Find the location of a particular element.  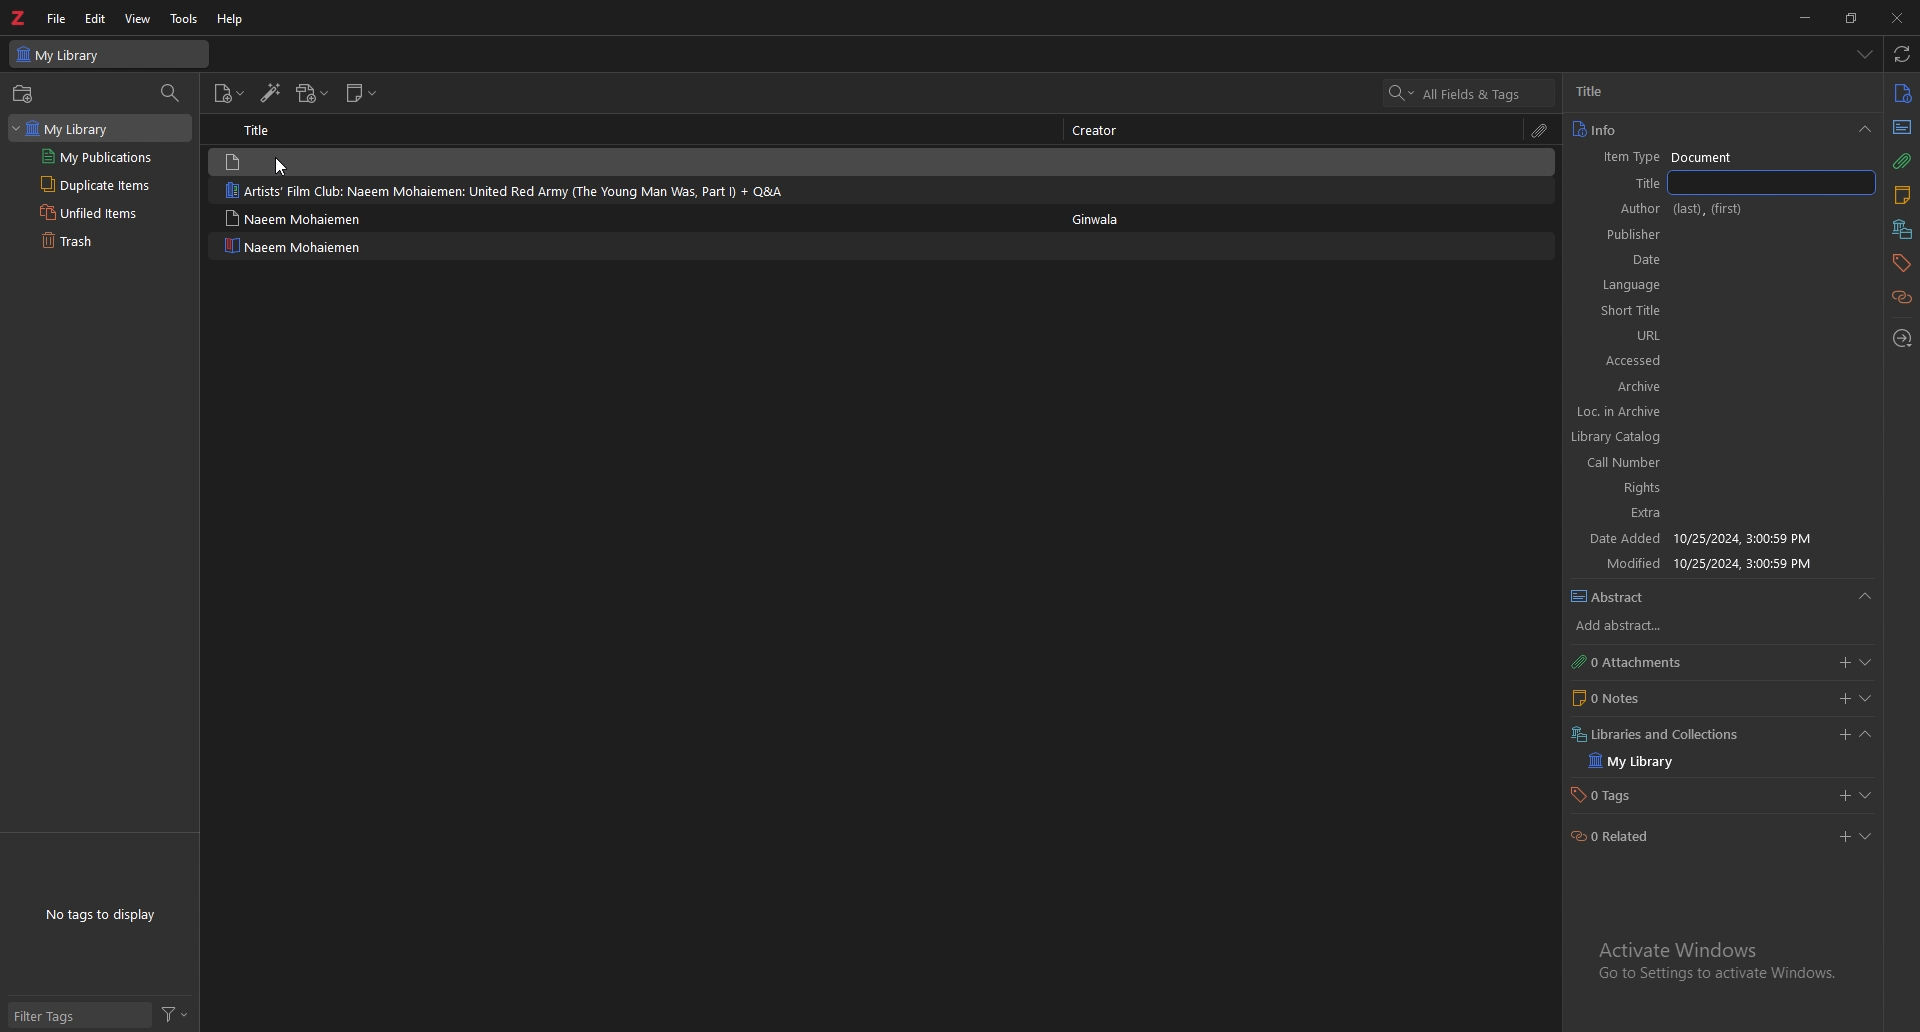

author name is located at coordinates (1717, 91).